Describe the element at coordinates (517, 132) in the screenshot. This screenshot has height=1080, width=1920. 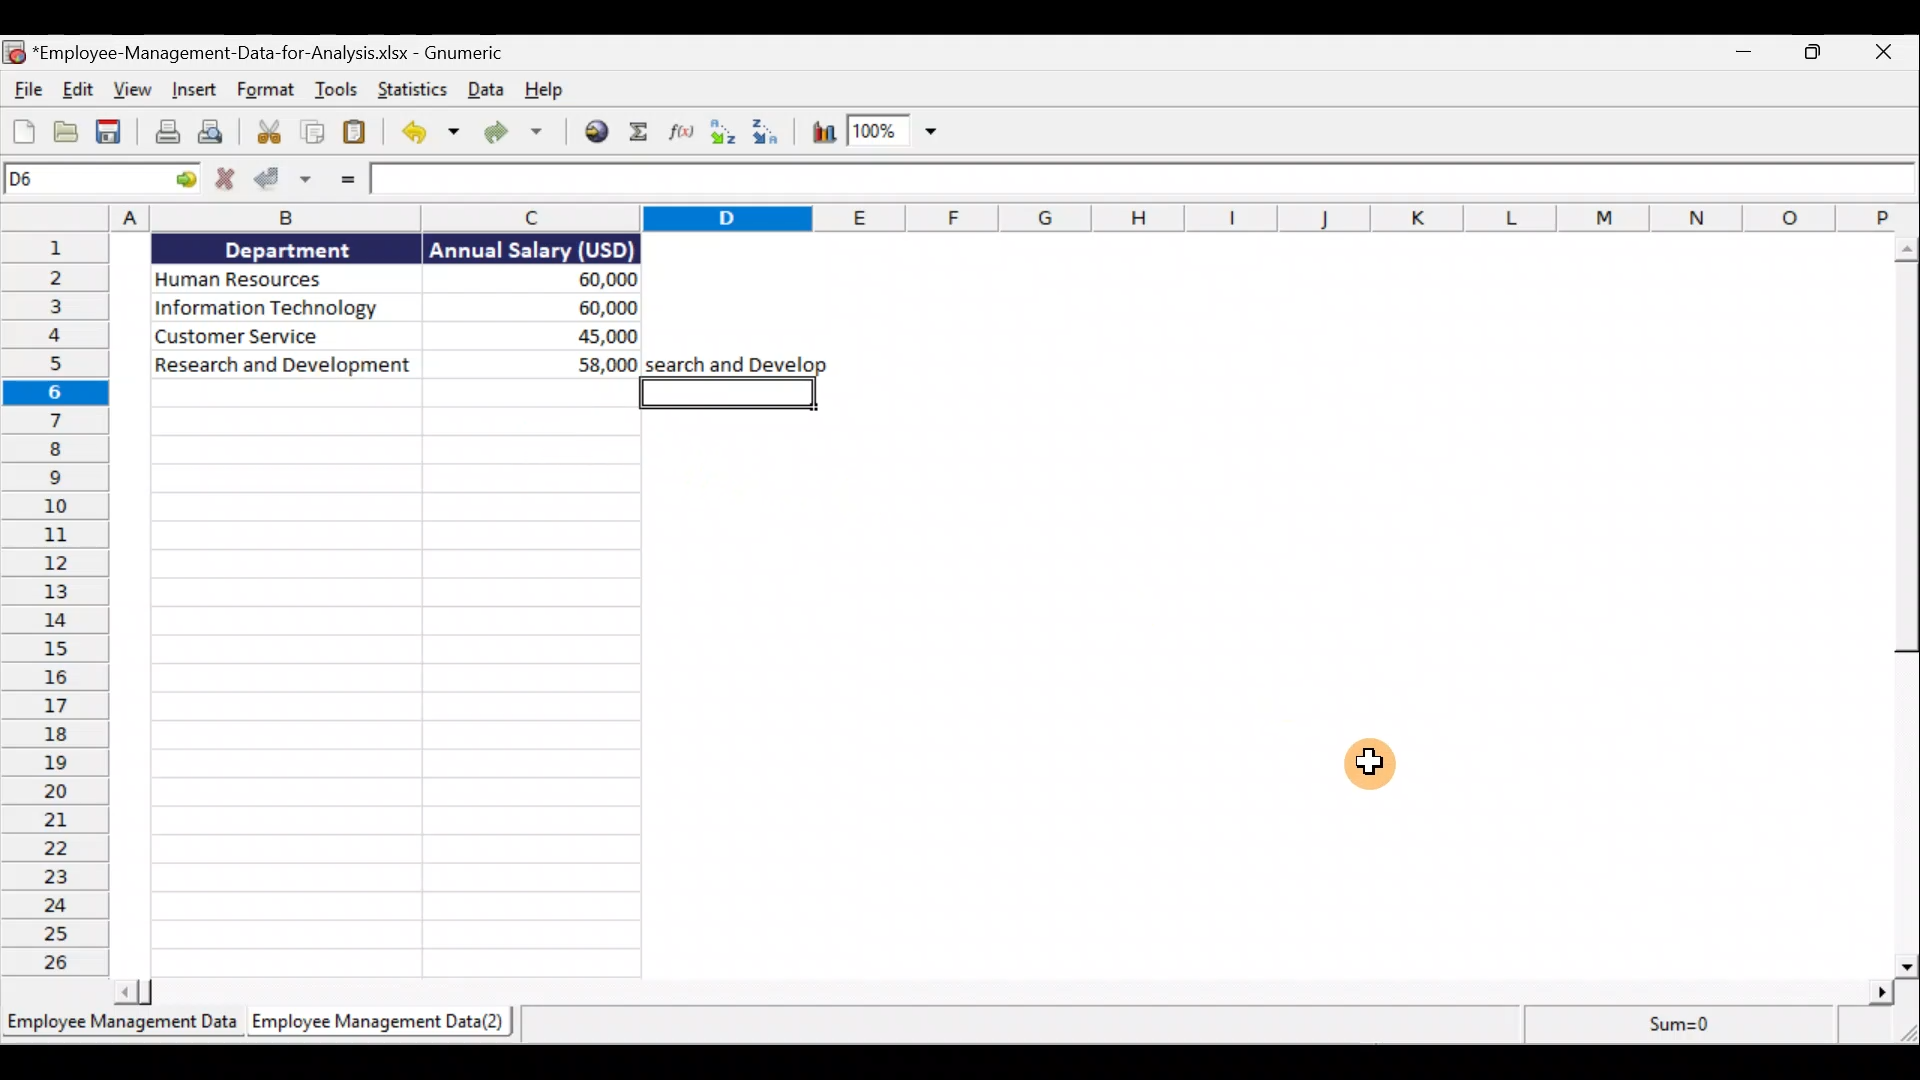
I see `Redo the undone action` at that location.